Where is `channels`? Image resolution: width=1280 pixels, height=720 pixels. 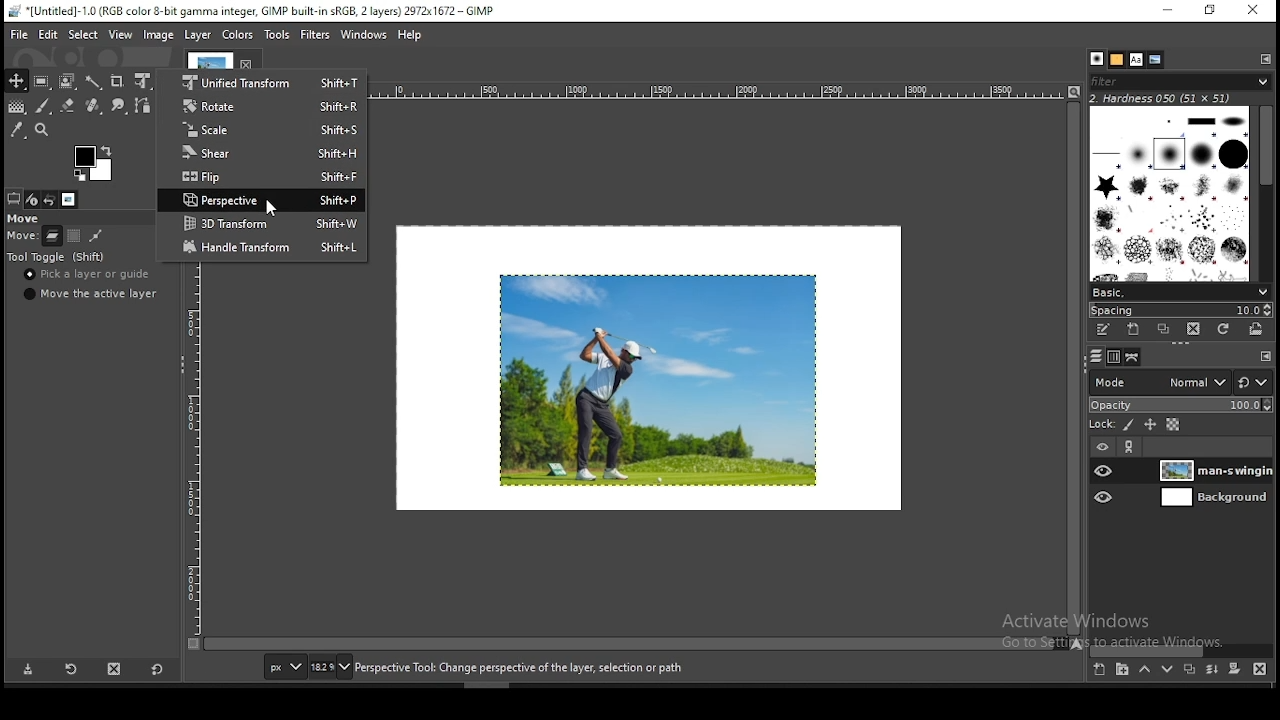 channels is located at coordinates (1112, 358).